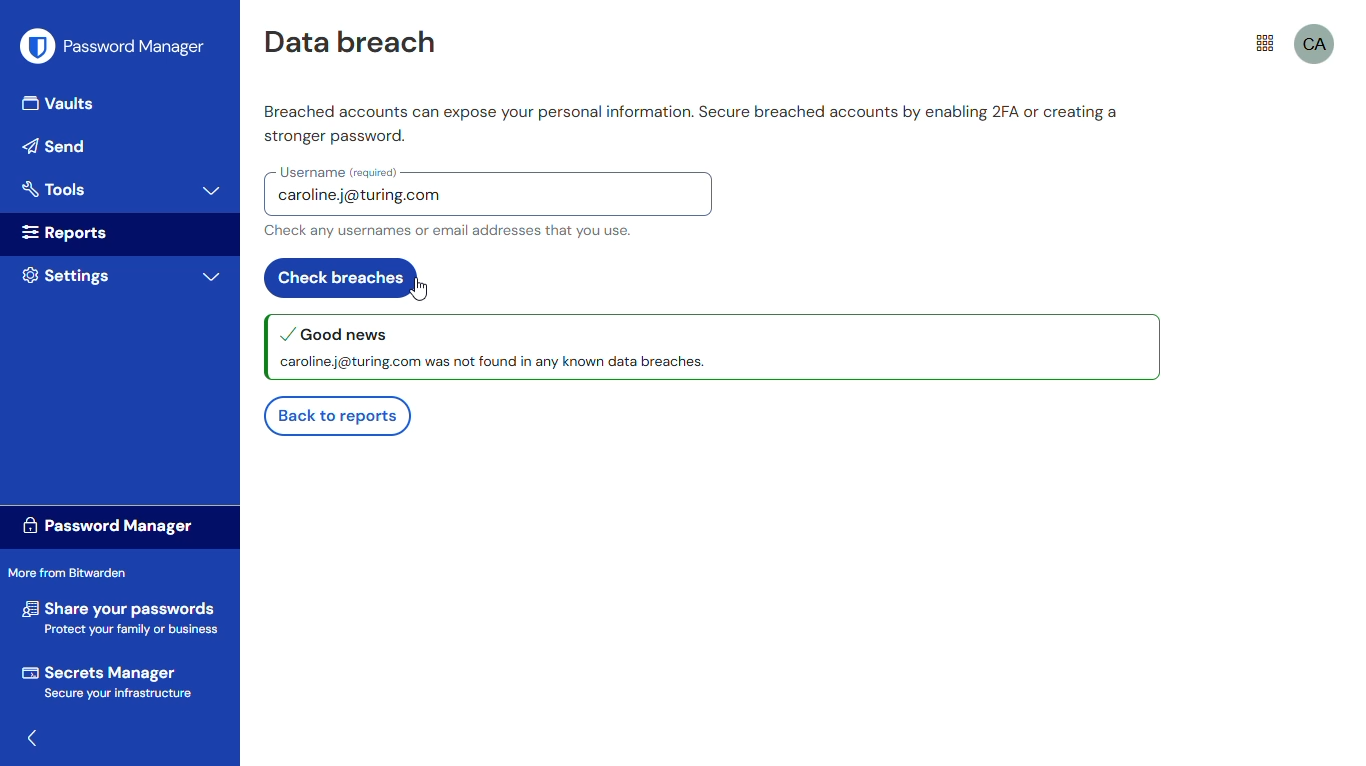 The image size is (1366, 766). Describe the element at coordinates (213, 190) in the screenshot. I see `toggle expand` at that location.